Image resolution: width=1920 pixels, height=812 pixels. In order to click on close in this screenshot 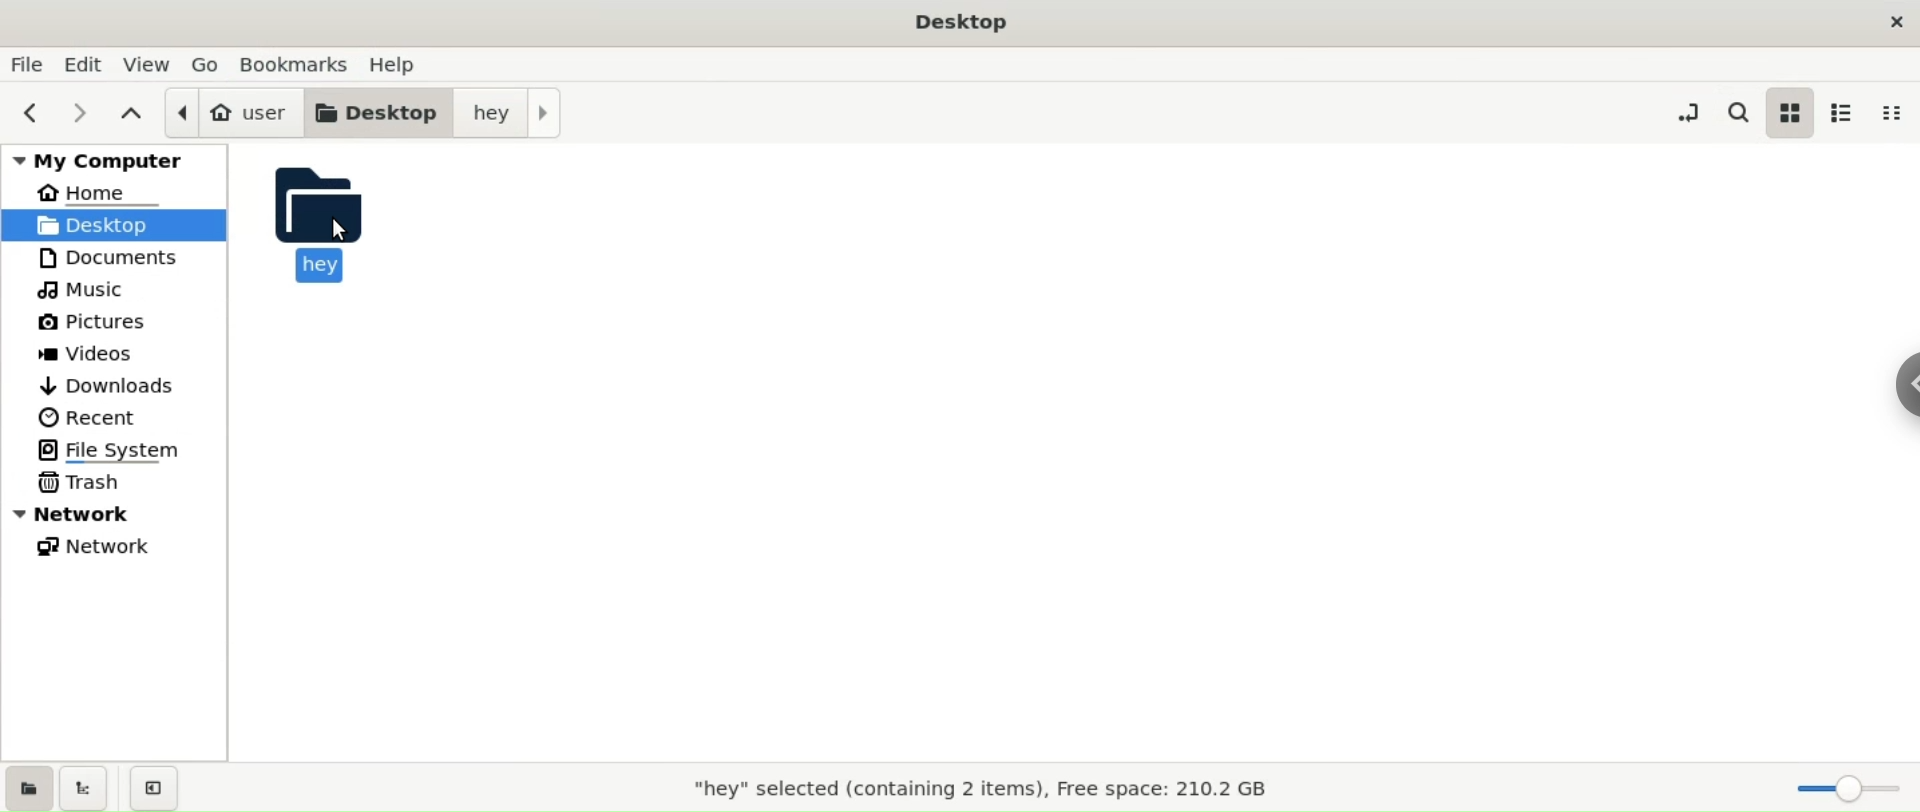, I will do `click(1892, 20)`.